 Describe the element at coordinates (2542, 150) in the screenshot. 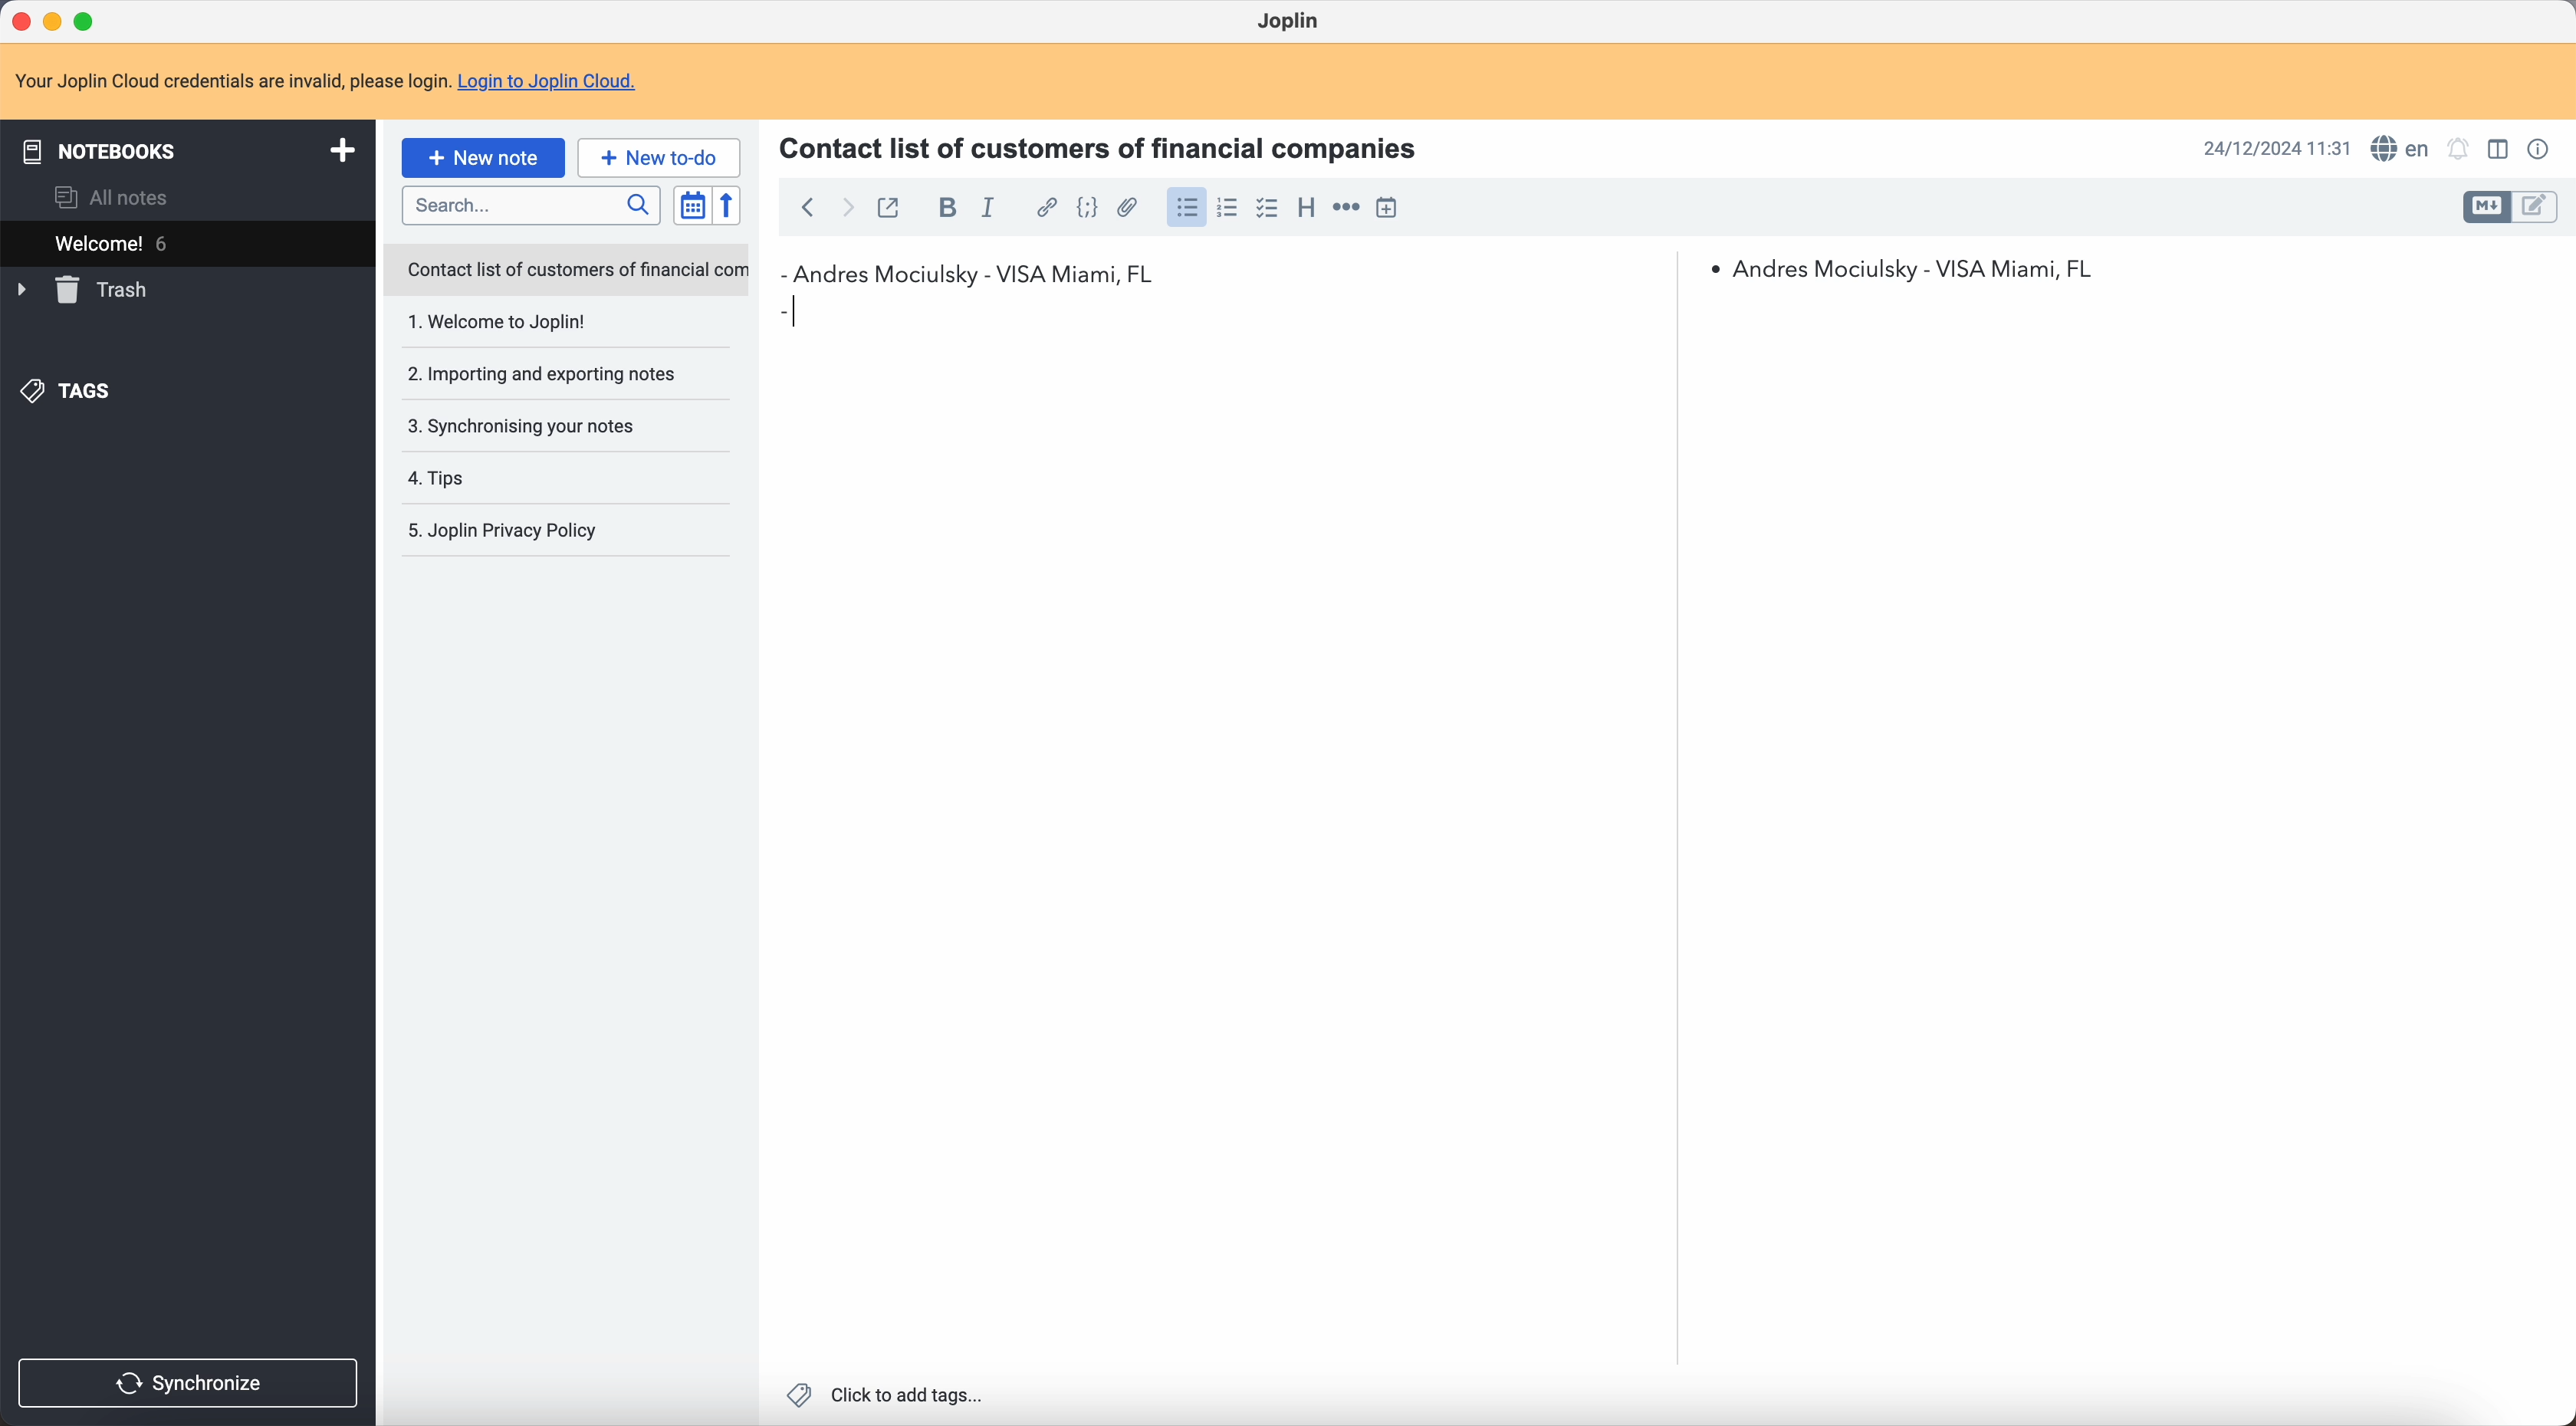

I see `note properties` at that location.